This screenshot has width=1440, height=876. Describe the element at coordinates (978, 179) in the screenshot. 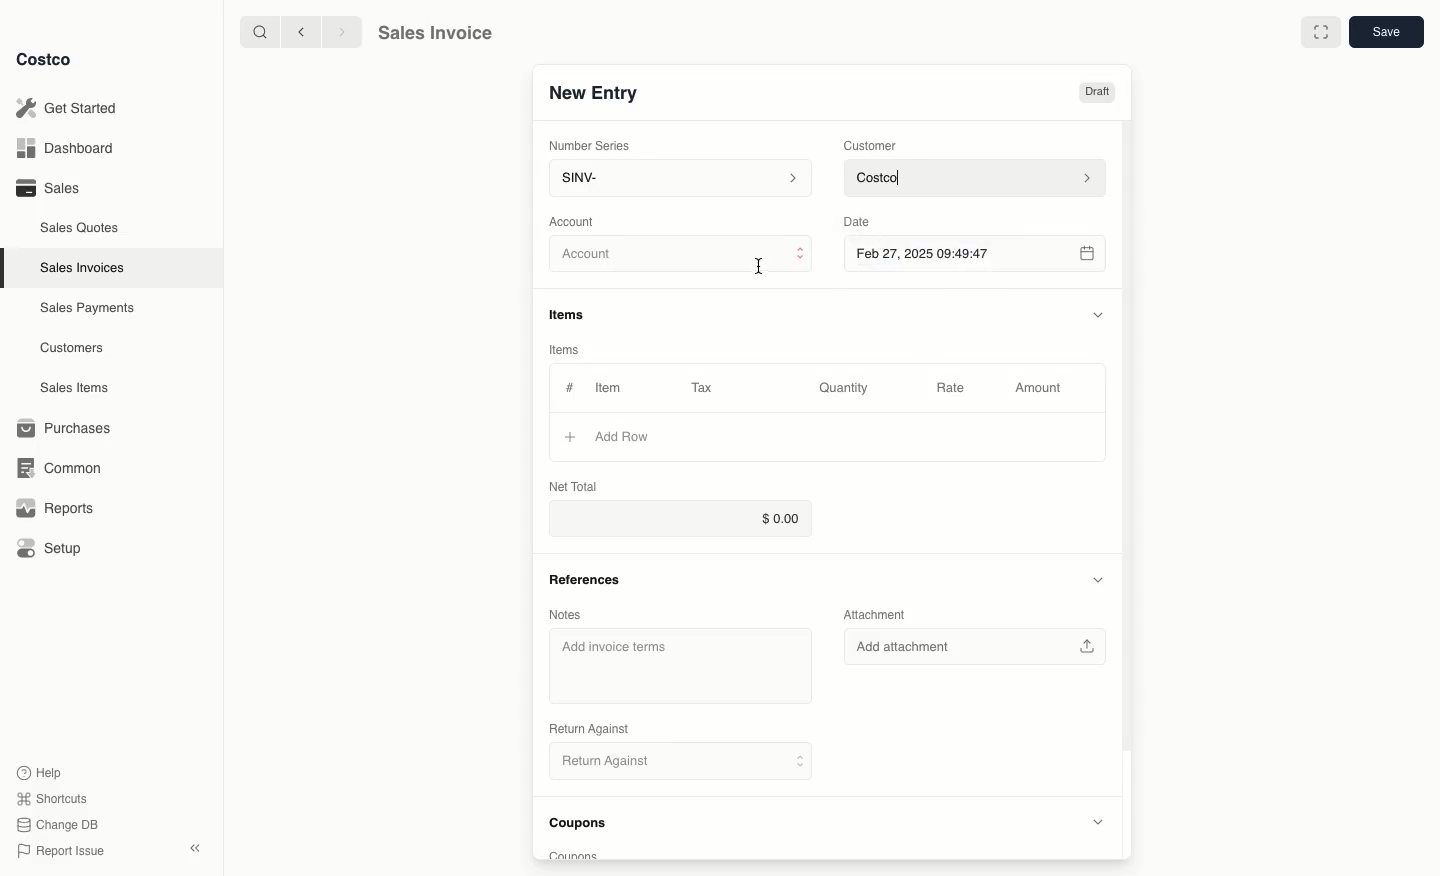

I see `Costco` at that location.